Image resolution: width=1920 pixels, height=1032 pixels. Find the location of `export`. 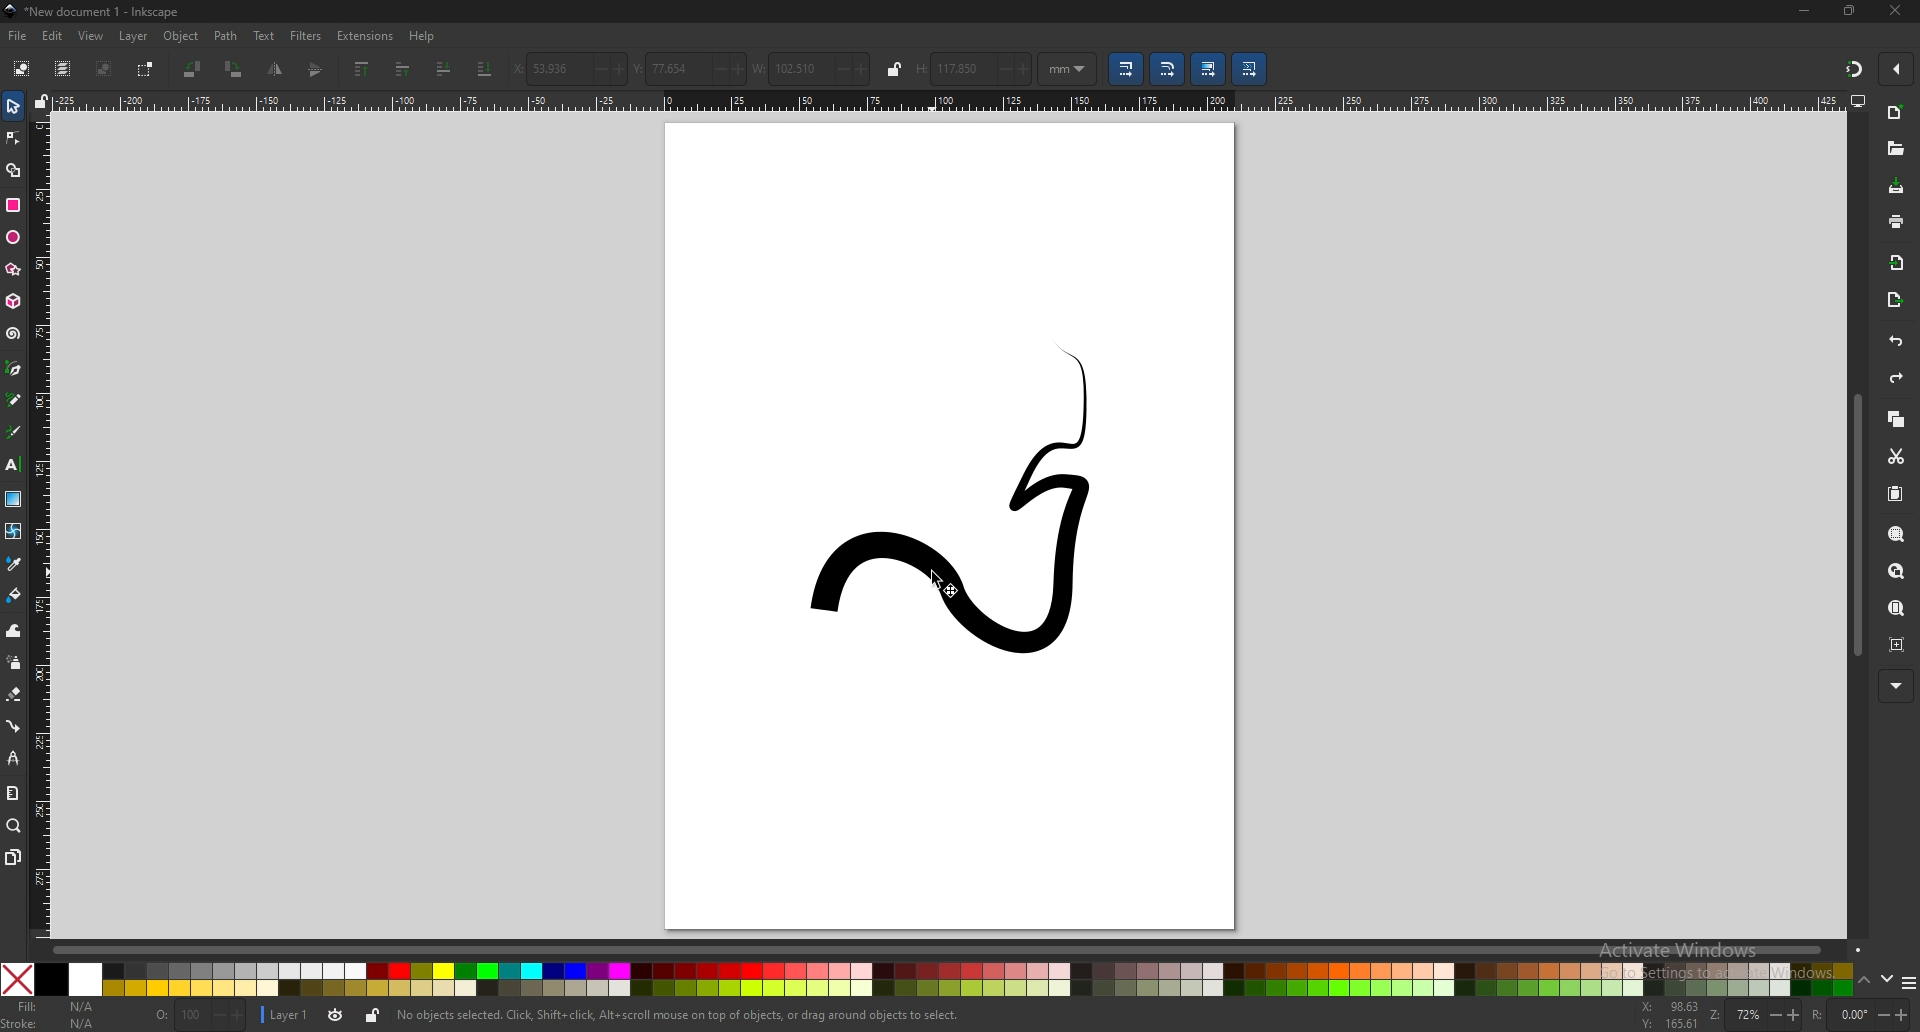

export is located at coordinates (1897, 300).